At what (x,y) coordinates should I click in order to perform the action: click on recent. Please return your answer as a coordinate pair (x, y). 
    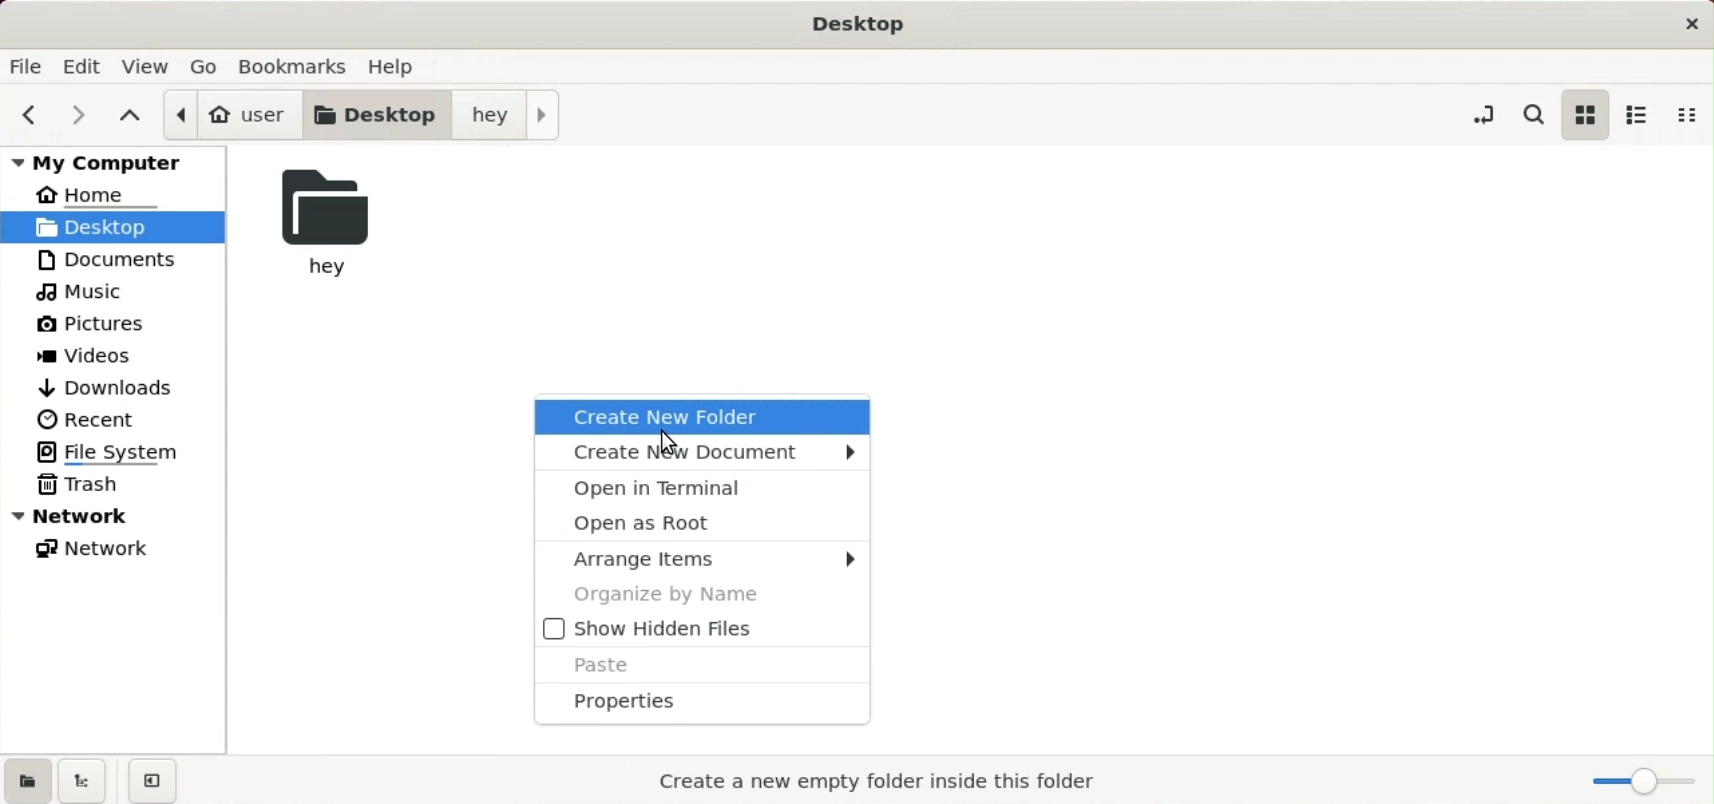
    Looking at the image, I should click on (97, 418).